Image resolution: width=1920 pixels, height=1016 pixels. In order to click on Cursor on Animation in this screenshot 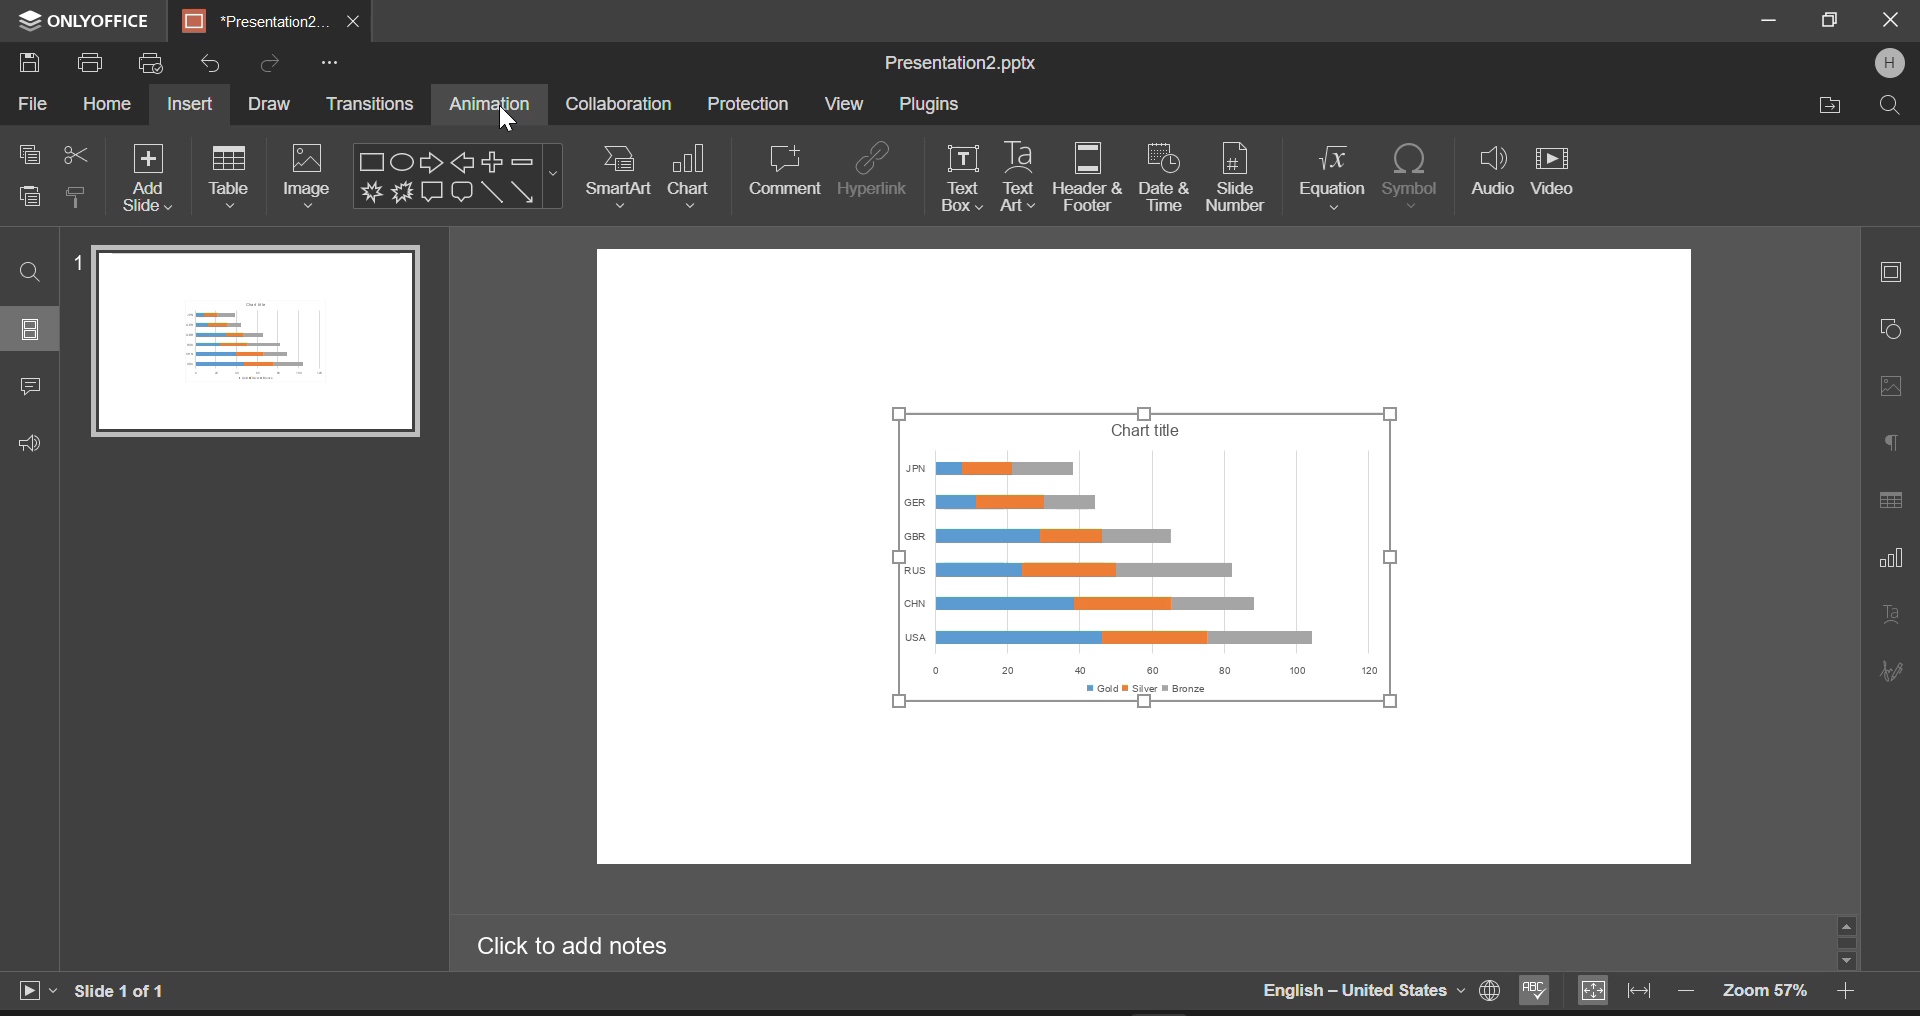, I will do `click(502, 113)`.